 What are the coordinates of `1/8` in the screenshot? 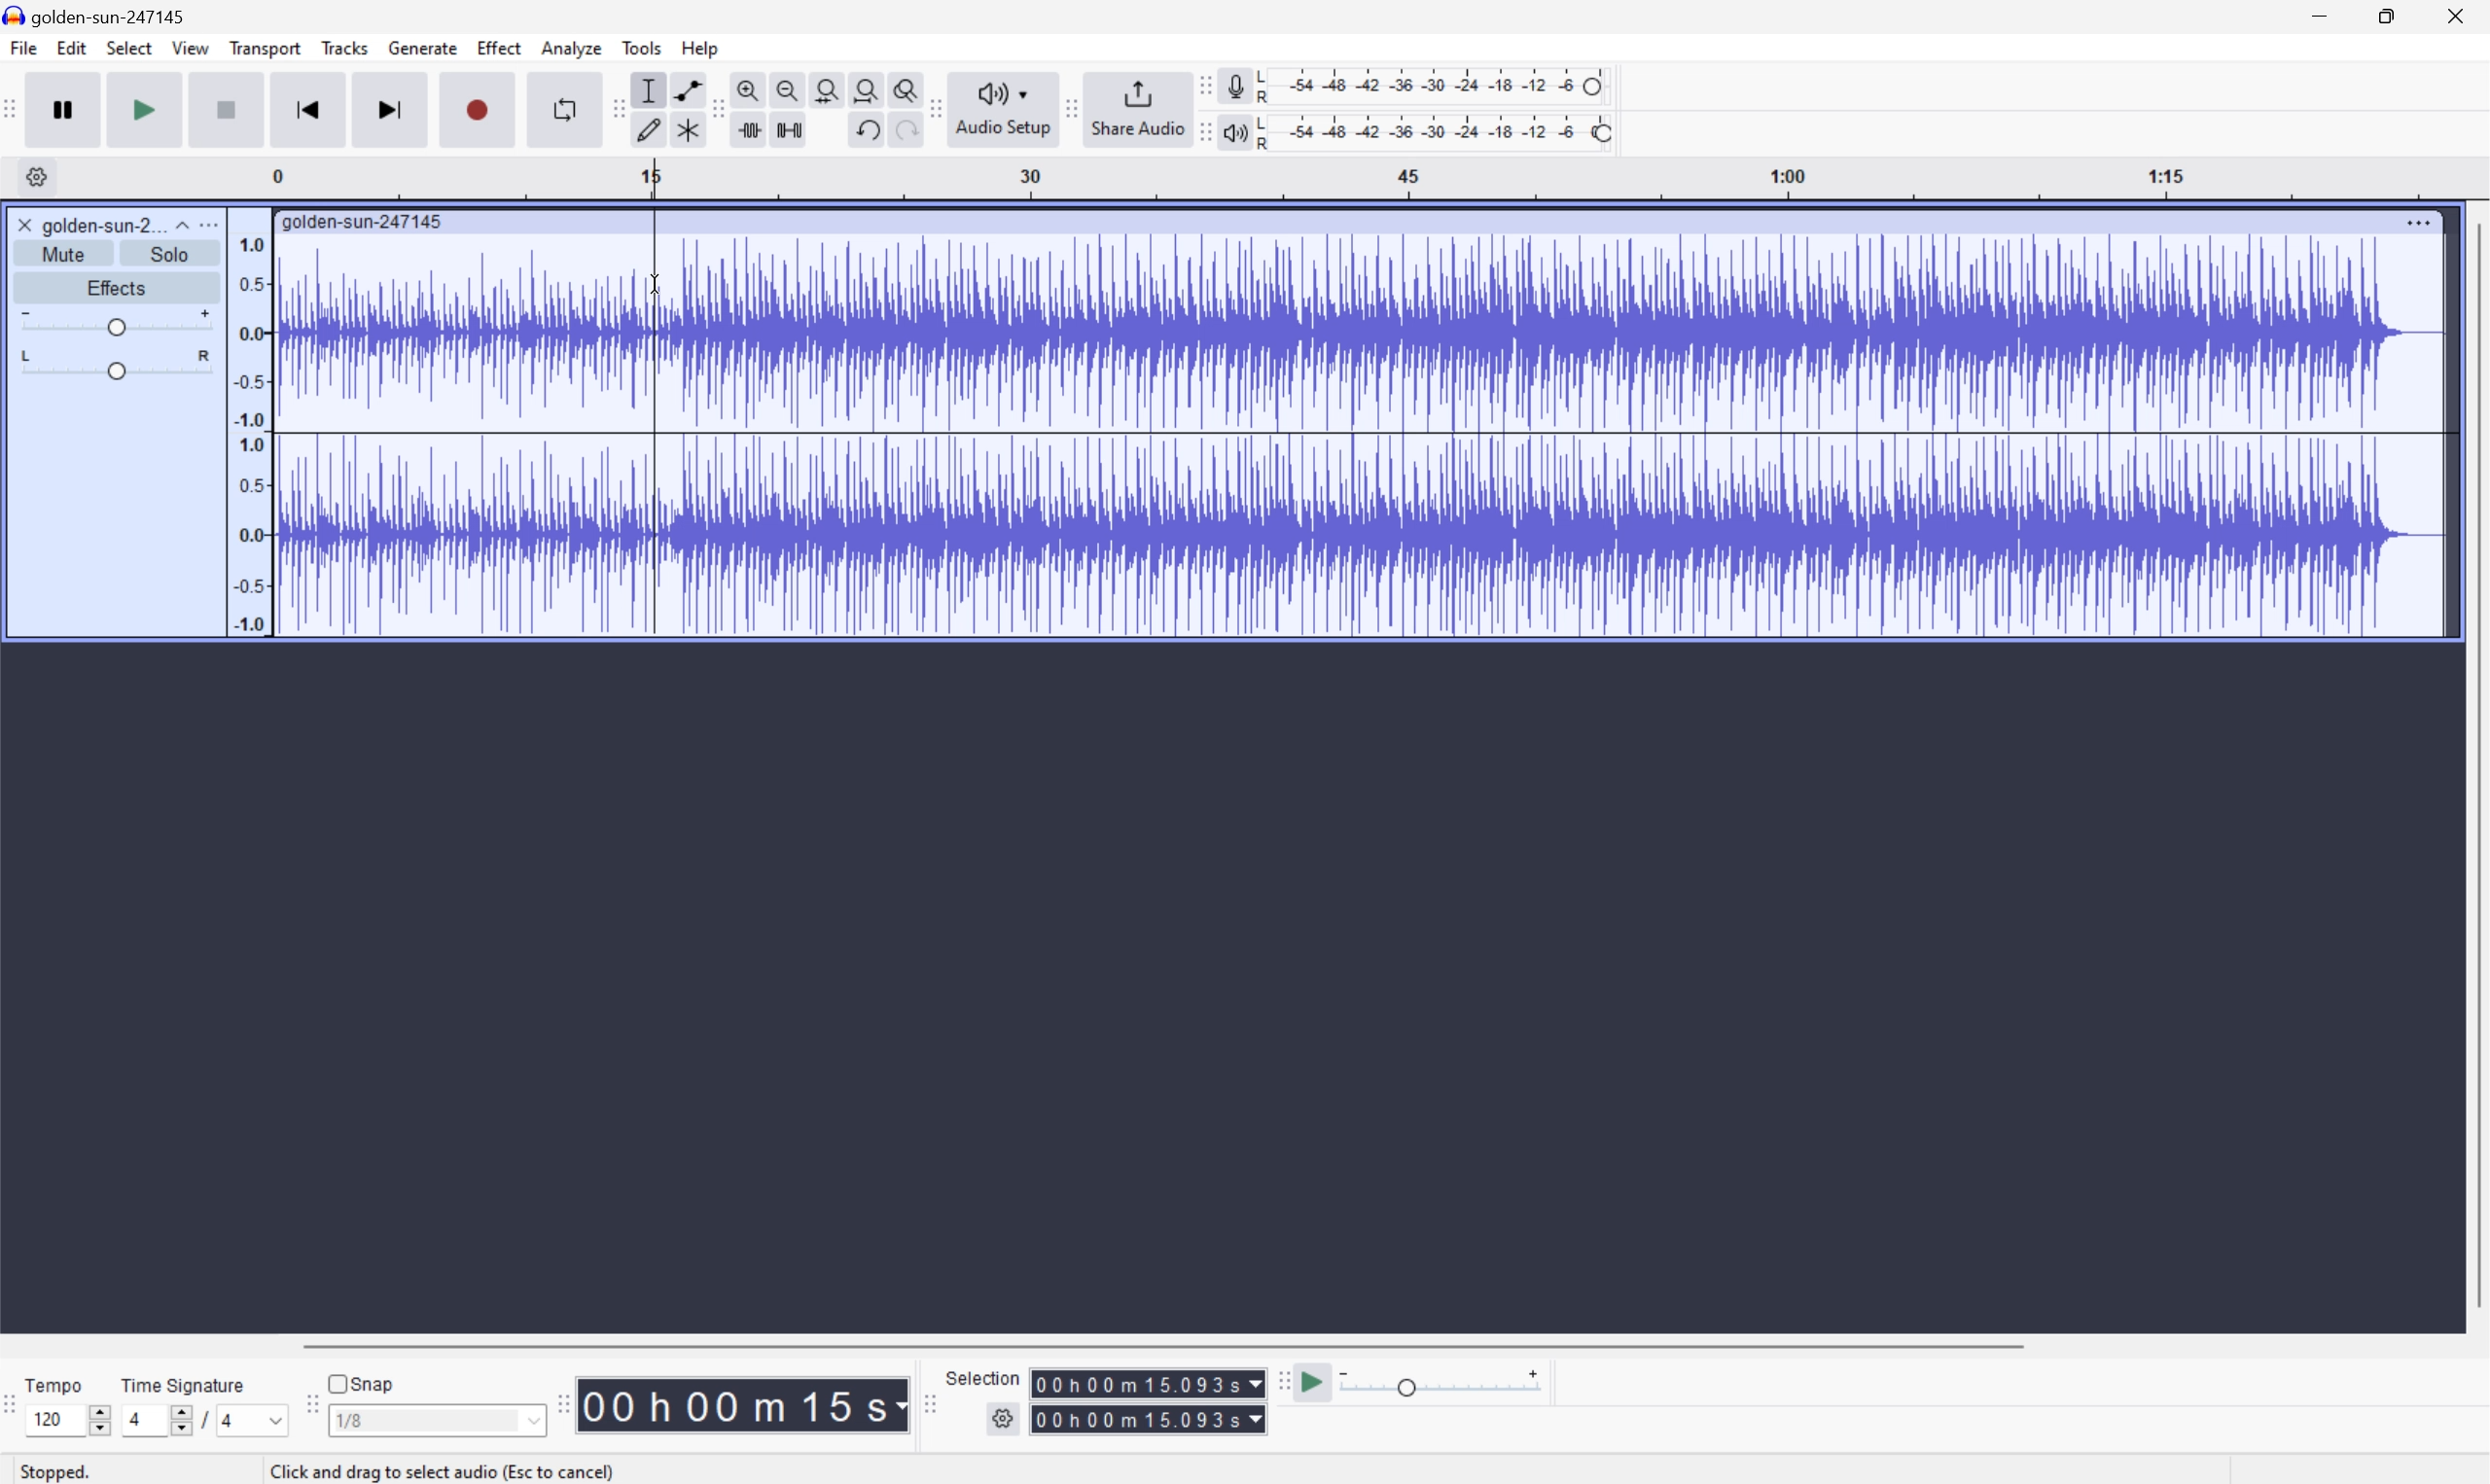 It's located at (350, 1419).